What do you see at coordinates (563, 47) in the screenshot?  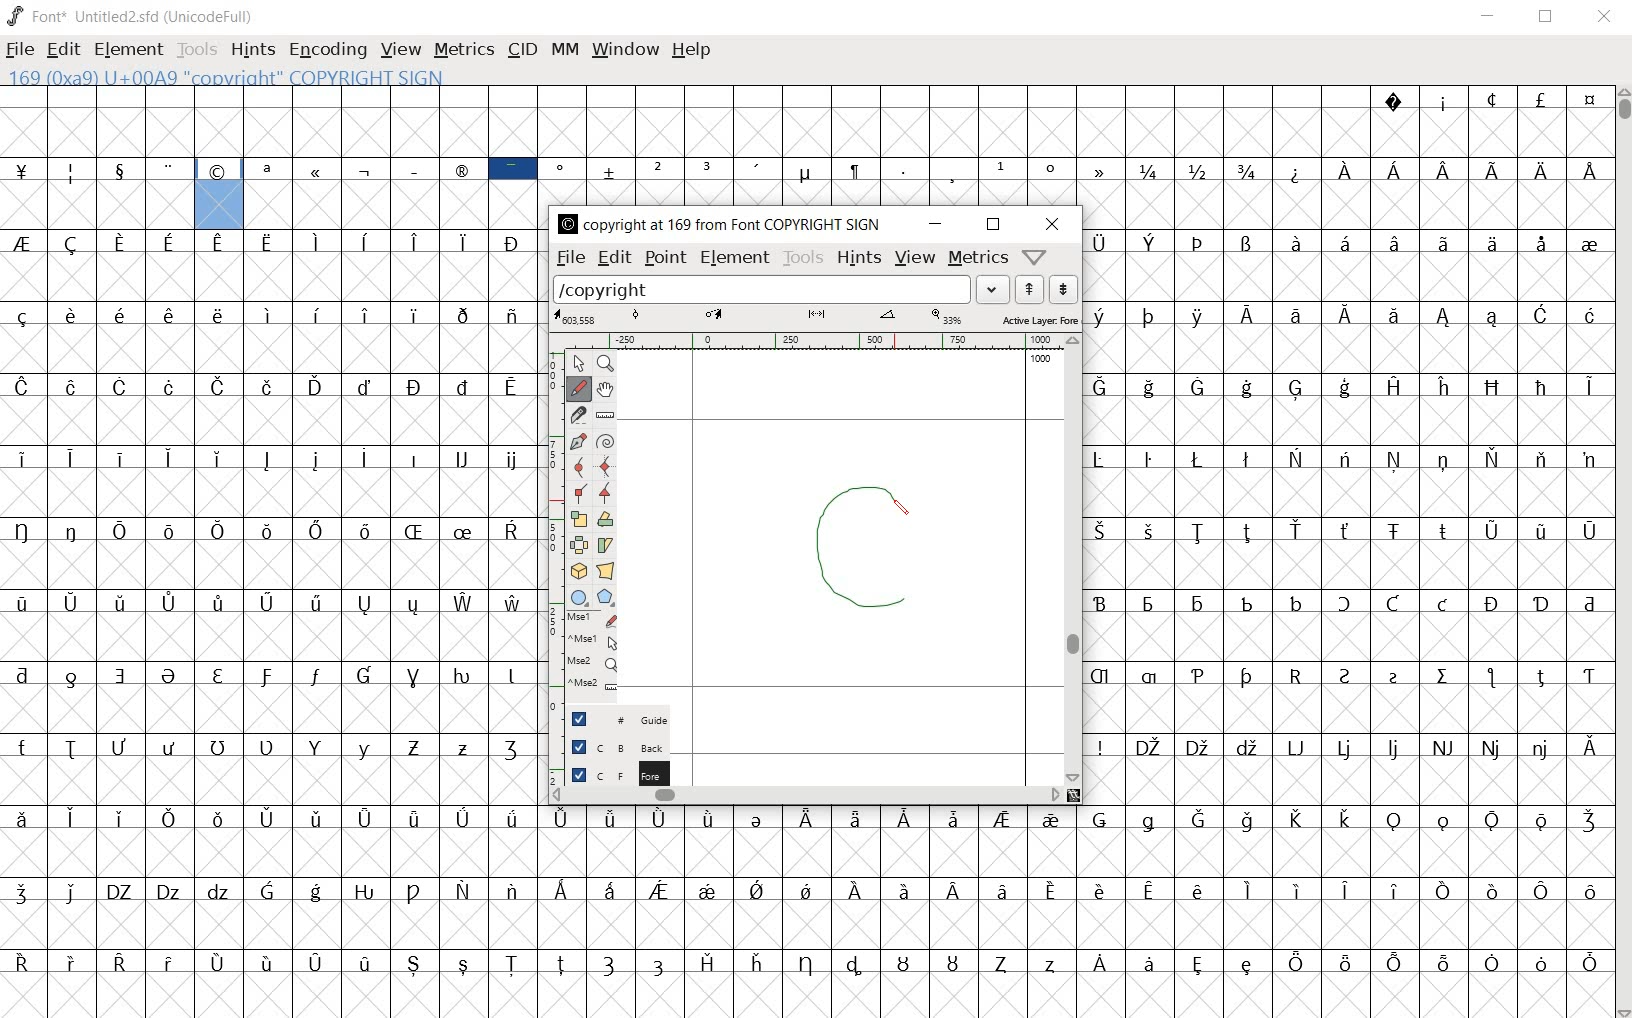 I see `mm` at bounding box center [563, 47].